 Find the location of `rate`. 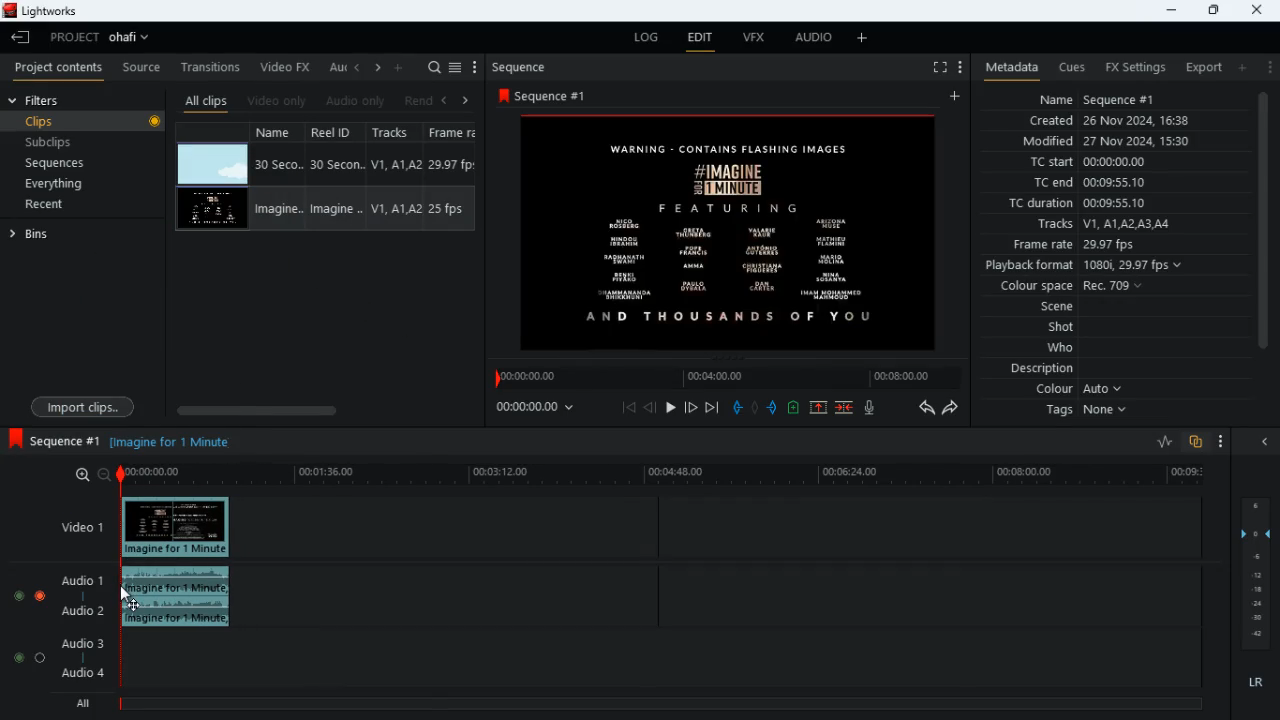

rate is located at coordinates (1158, 442).